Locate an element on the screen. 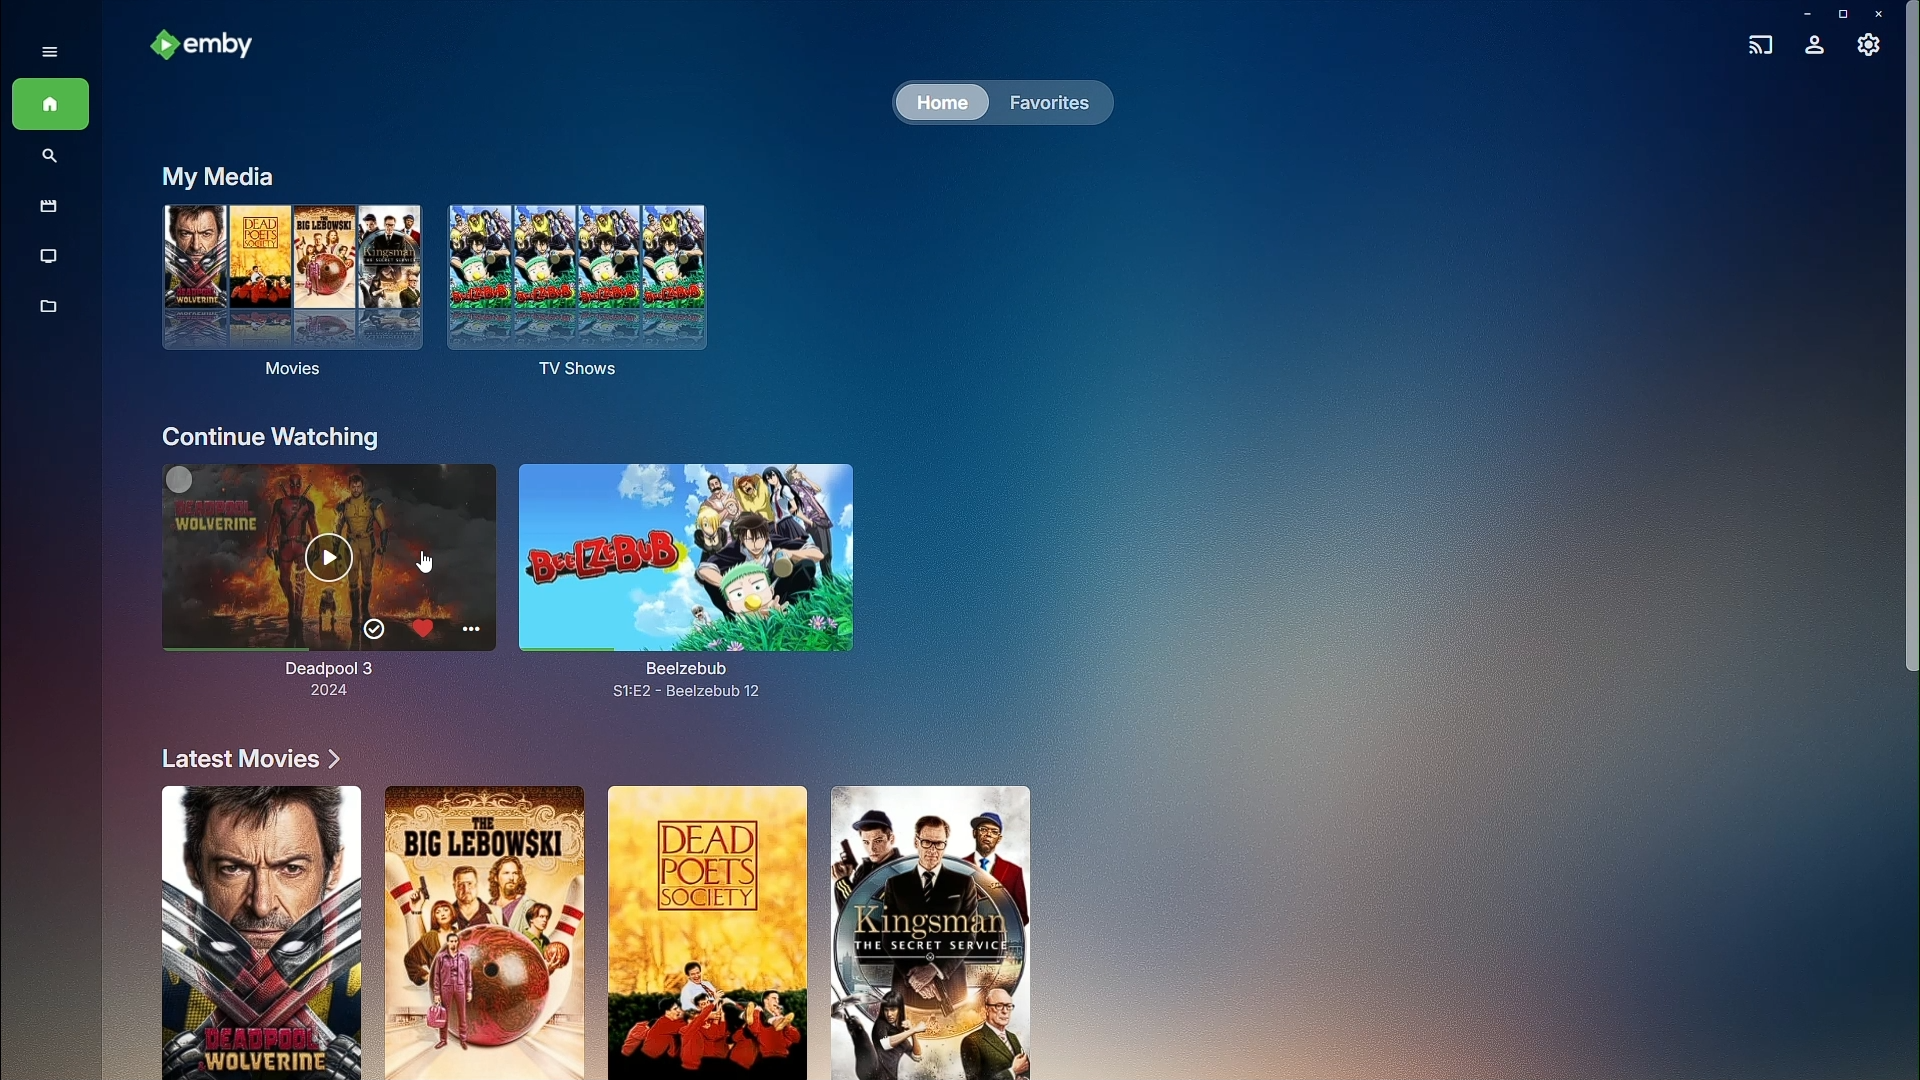  TV Shows is located at coordinates (597, 299).